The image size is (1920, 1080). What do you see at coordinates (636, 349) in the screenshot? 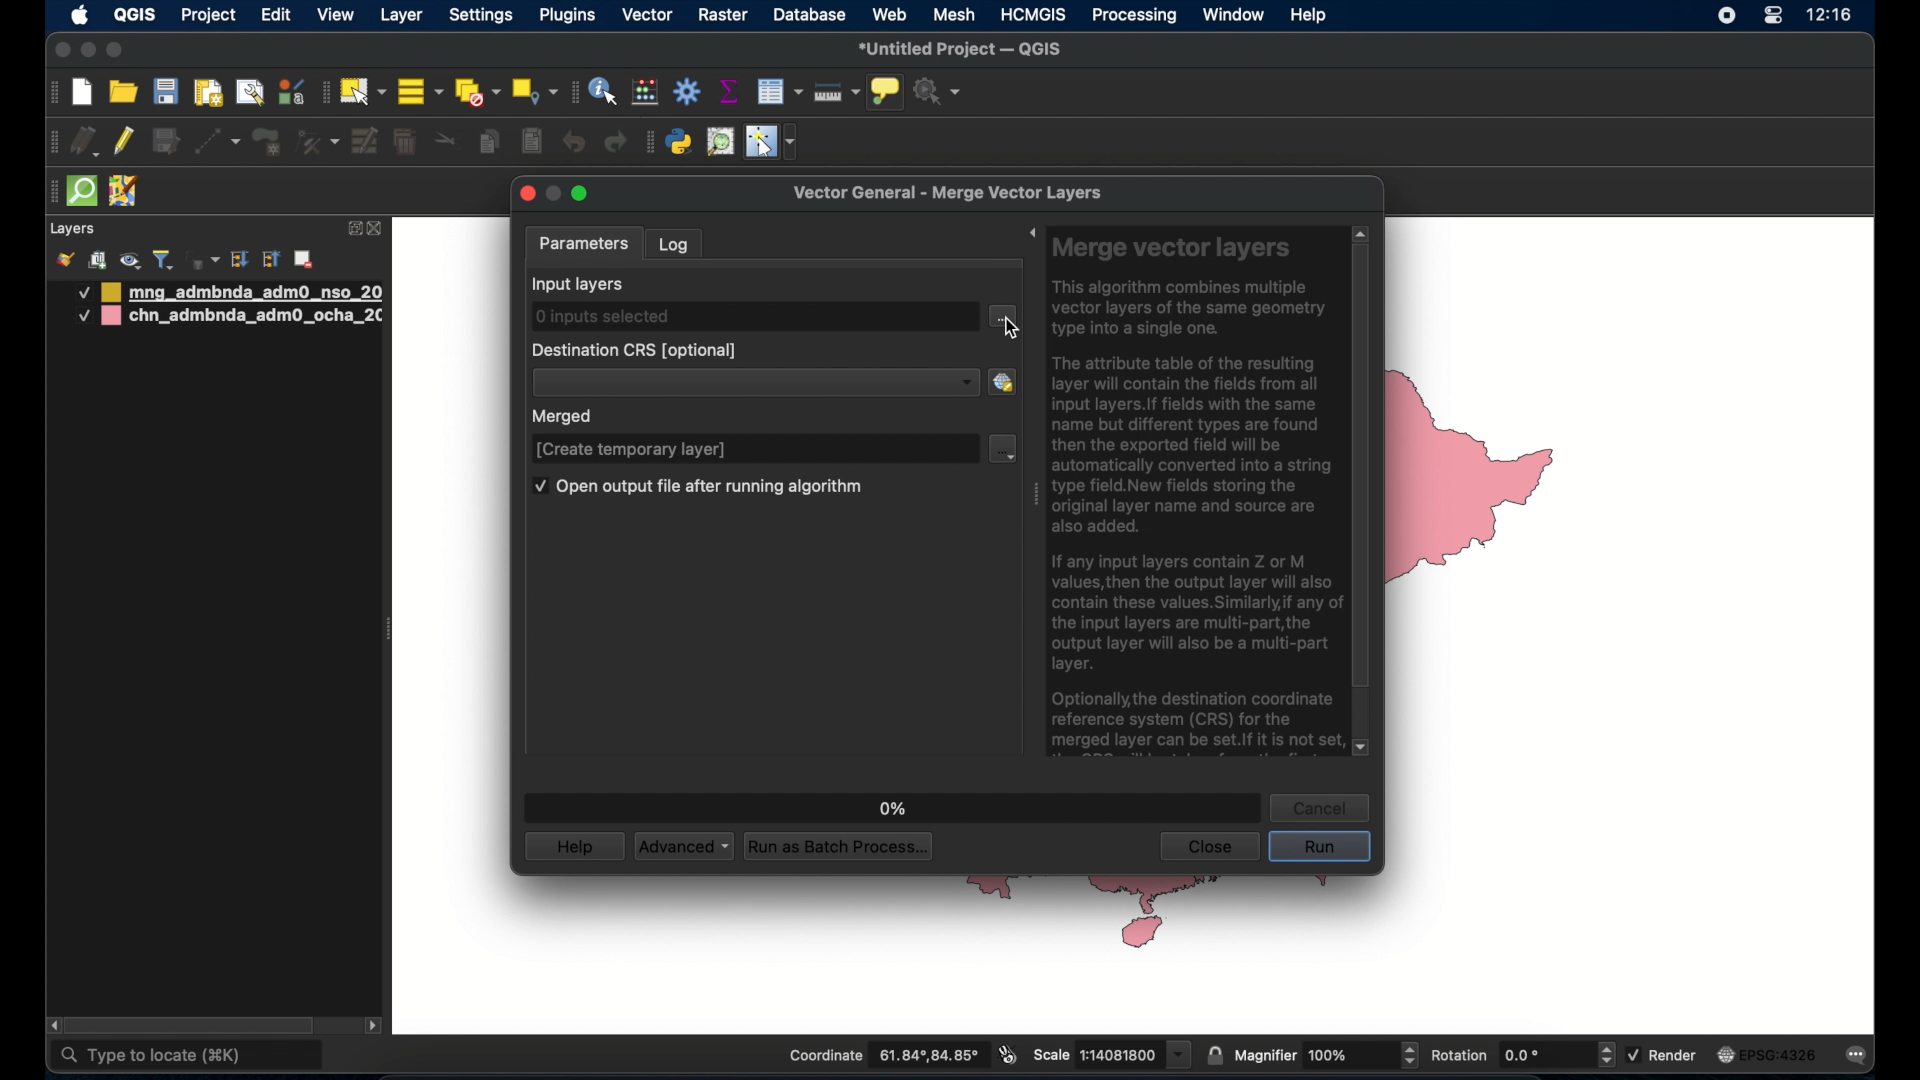
I see `destination CRS [optional]` at bounding box center [636, 349].